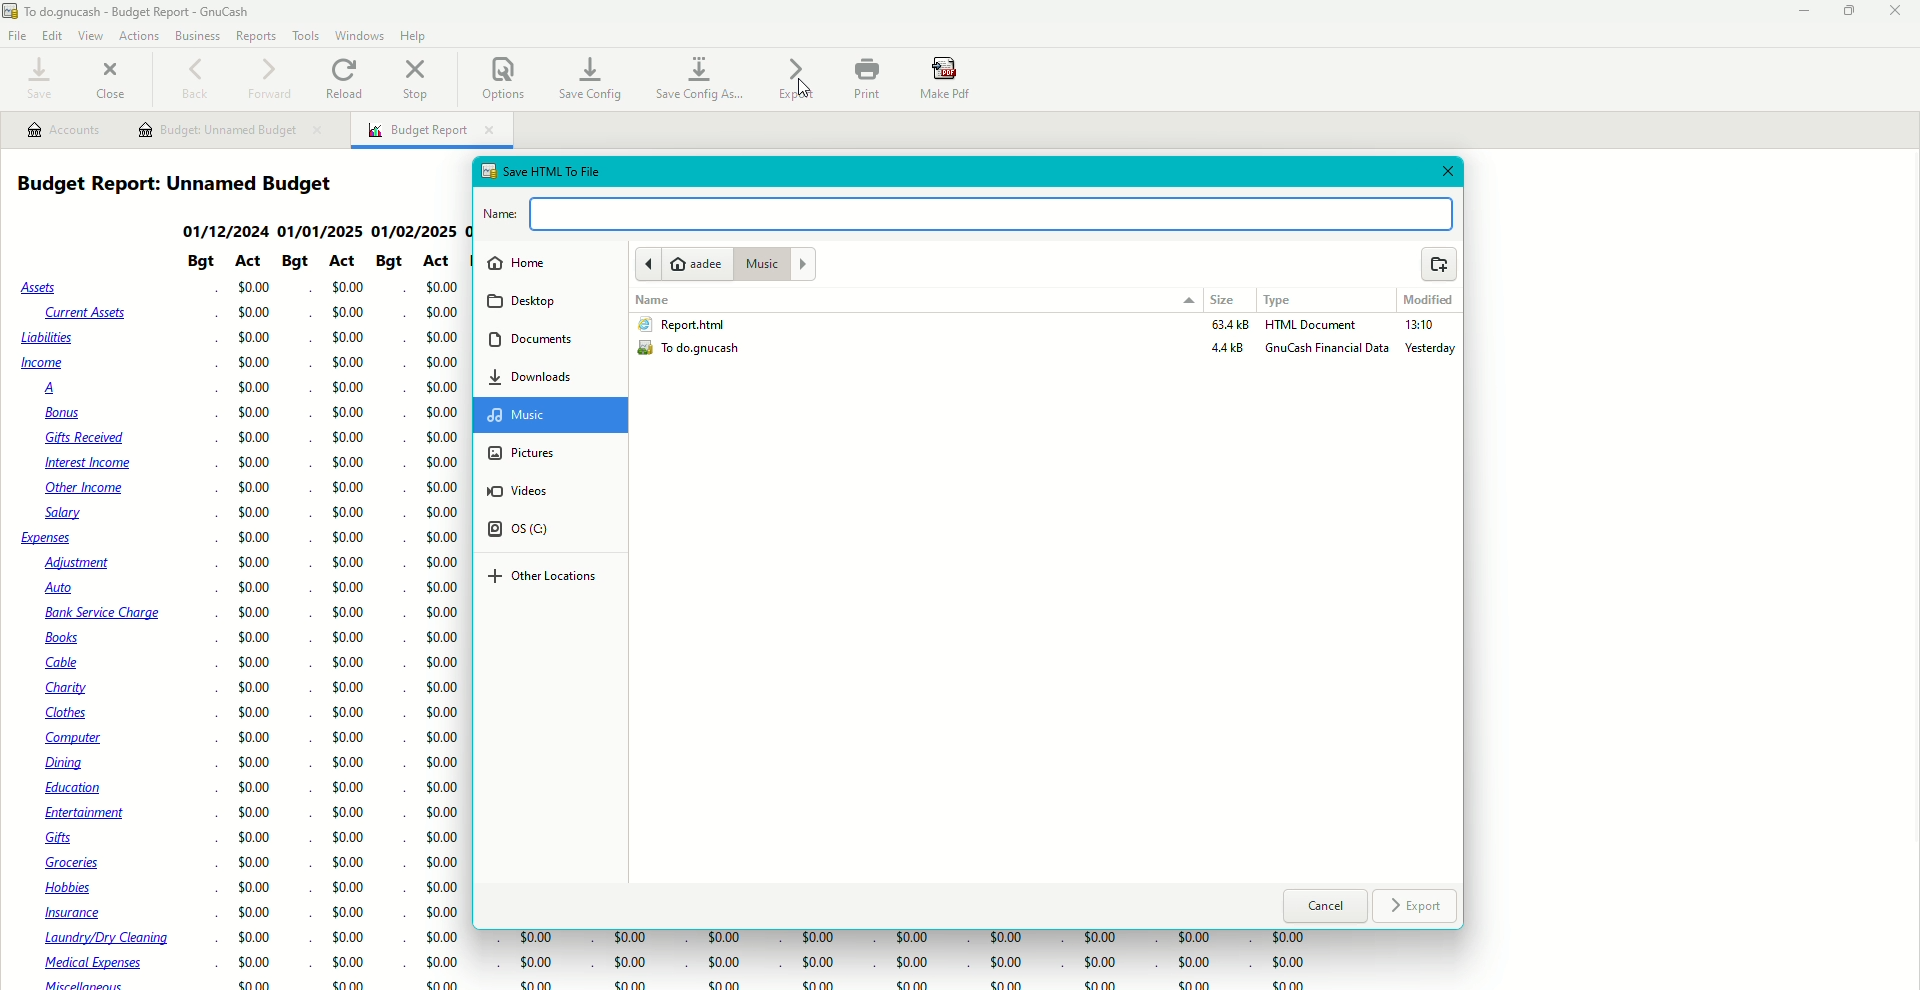 This screenshot has height=990, width=1920. I want to click on Desktop, so click(526, 302).